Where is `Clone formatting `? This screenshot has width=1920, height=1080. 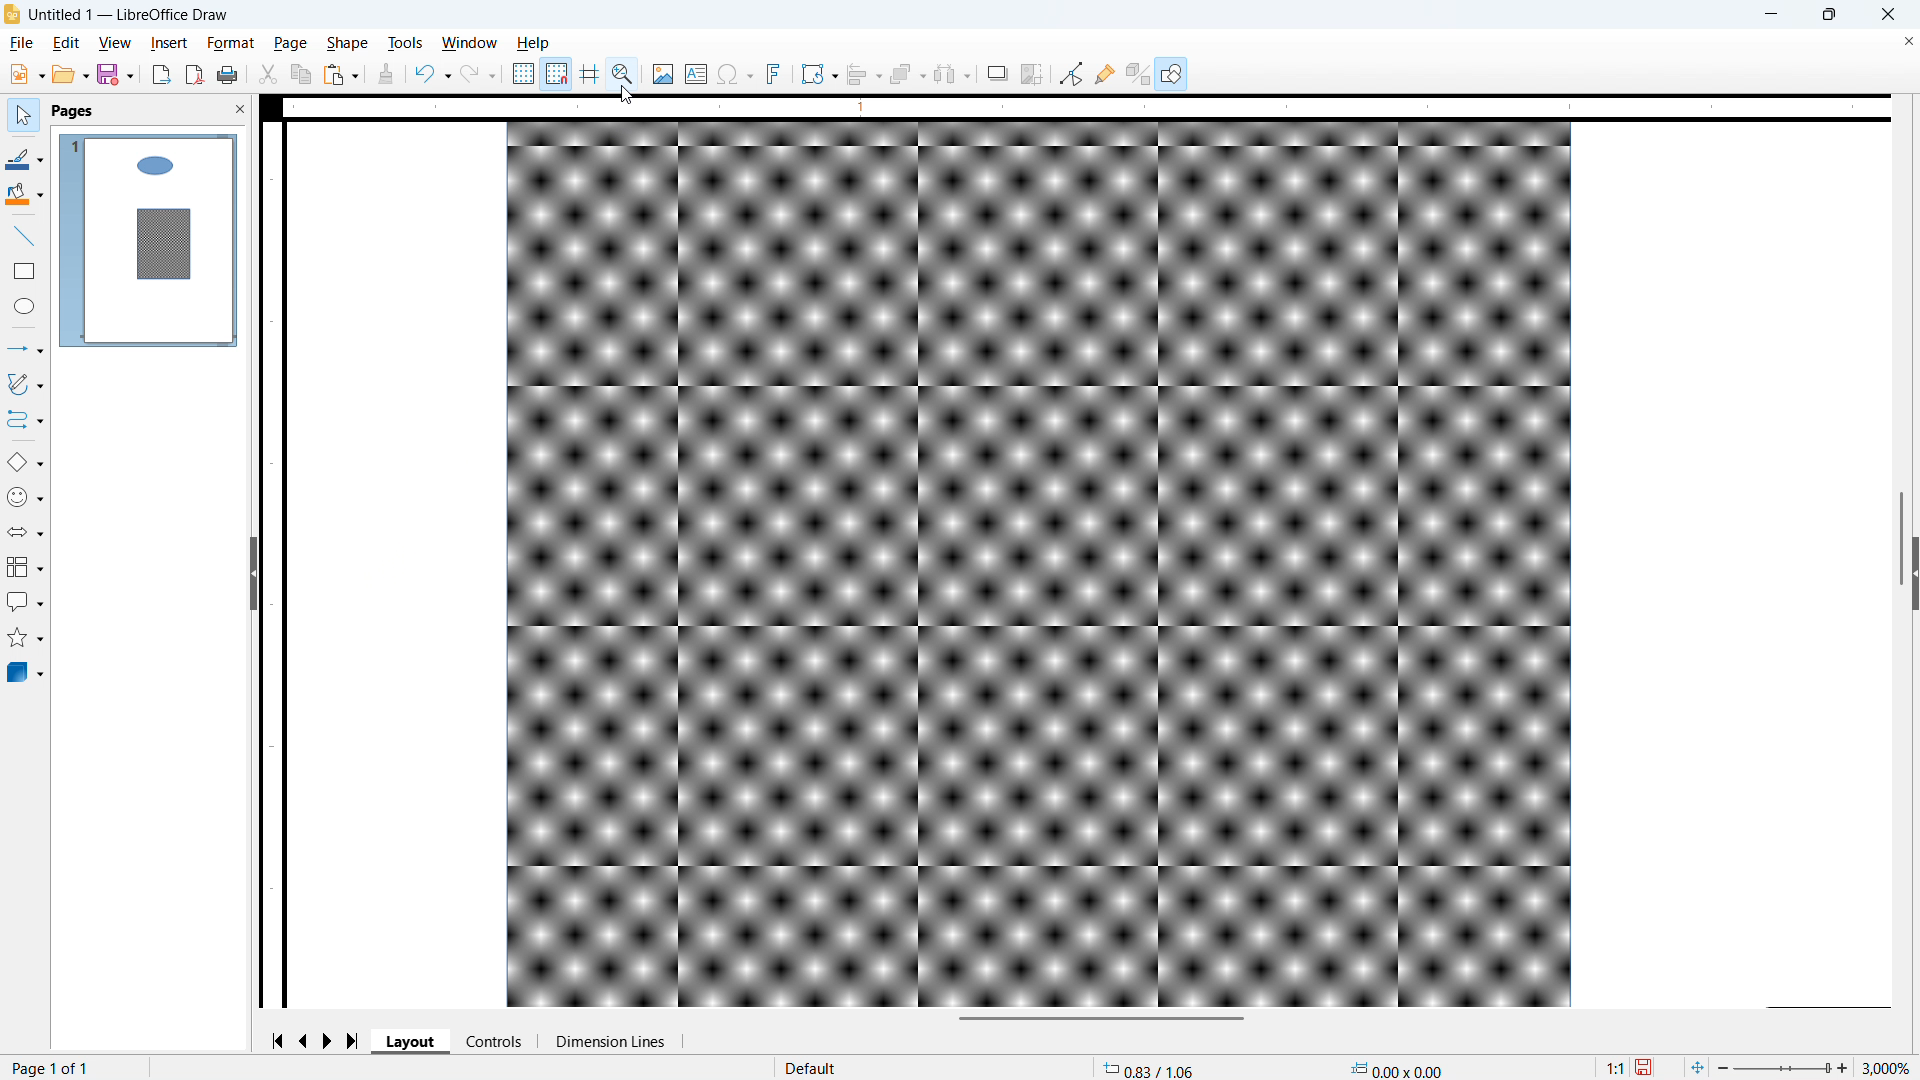 Clone formatting  is located at coordinates (386, 74).